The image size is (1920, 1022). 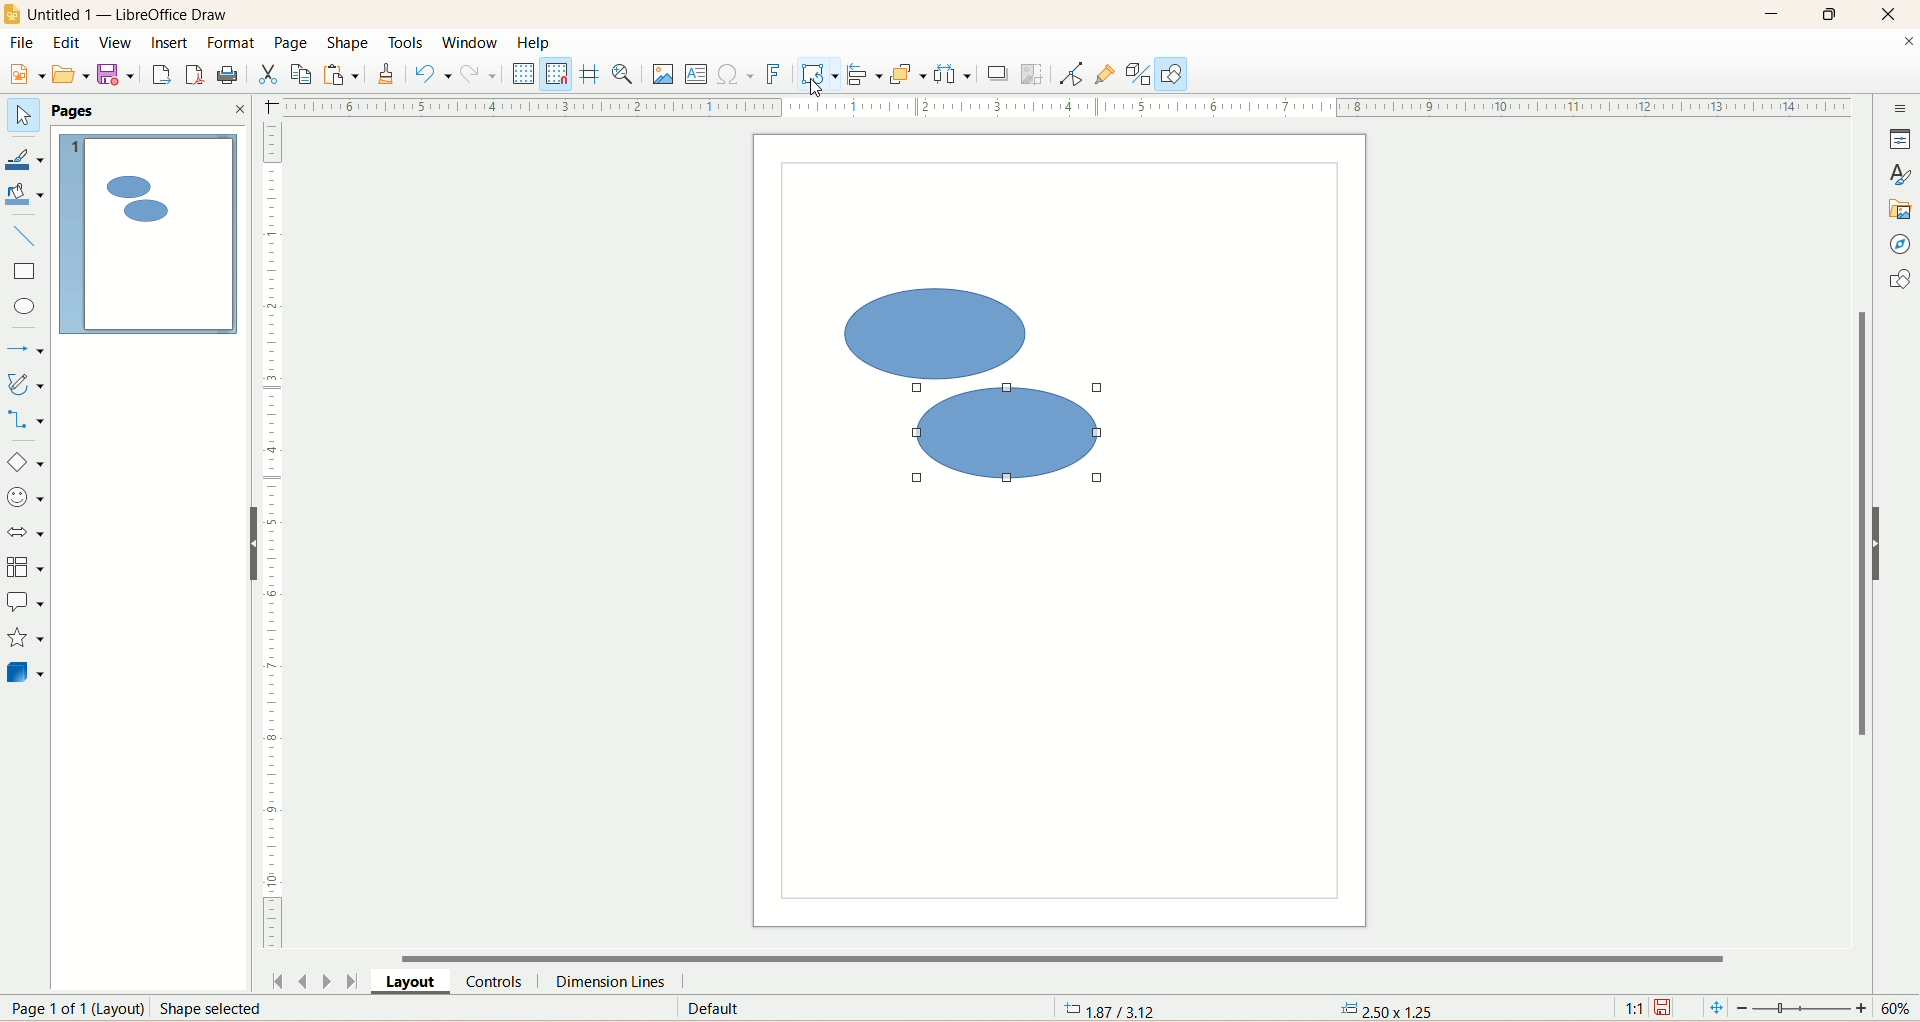 What do you see at coordinates (273, 537) in the screenshot?
I see `scale bar` at bounding box center [273, 537].